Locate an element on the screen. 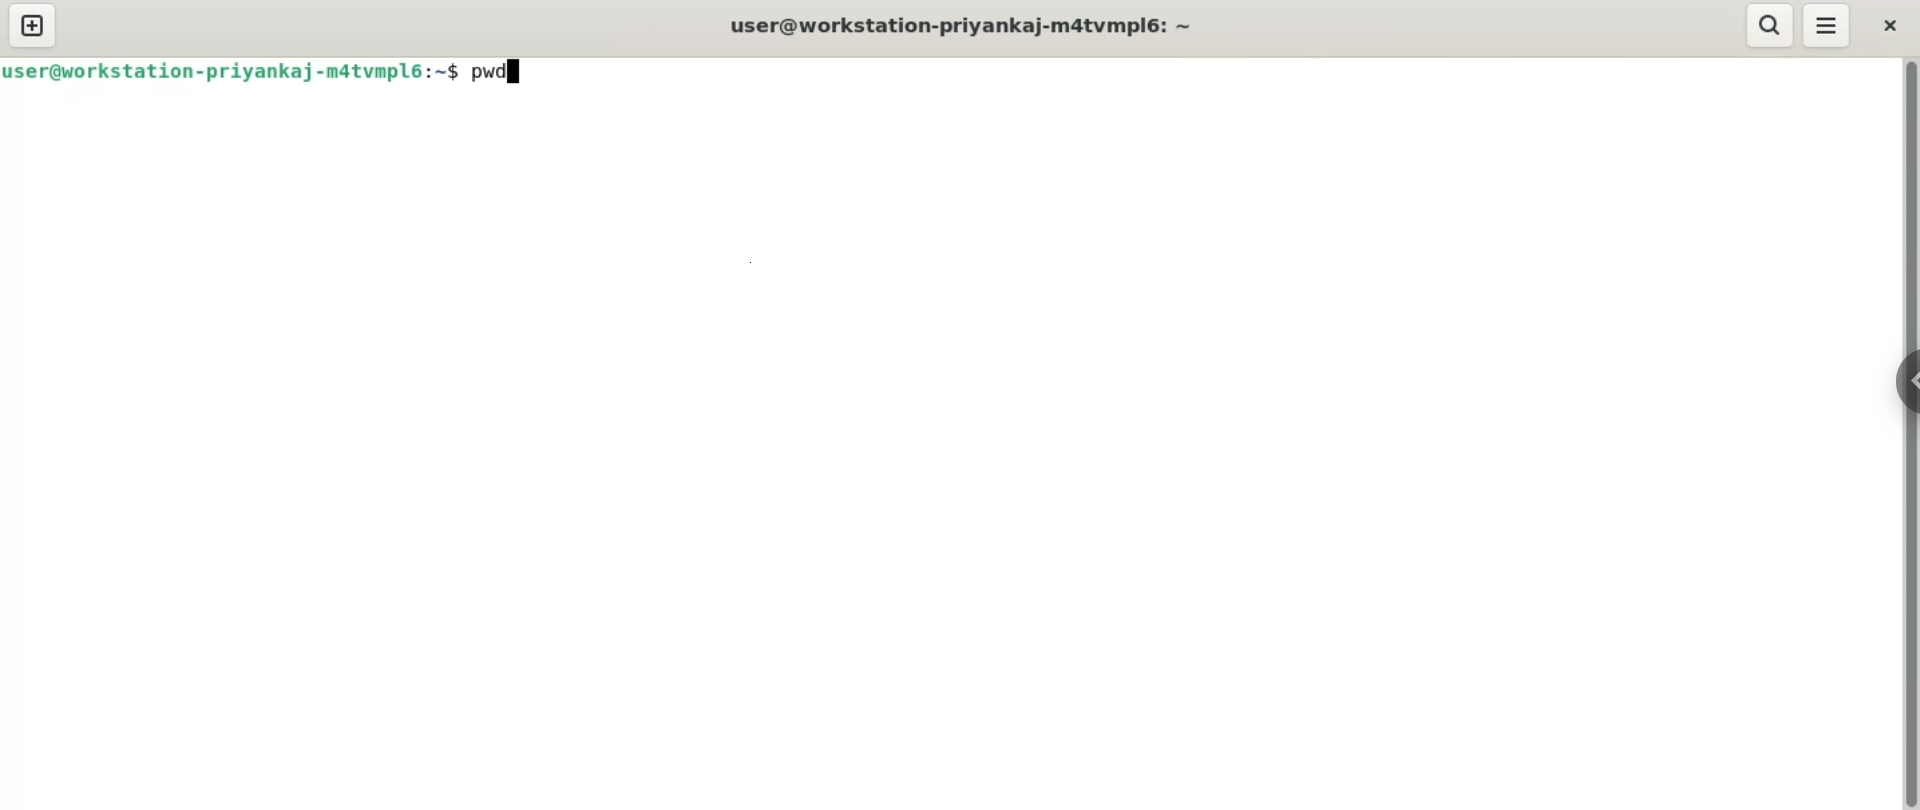 This screenshot has height=810, width=1920. pwd is located at coordinates (499, 69).